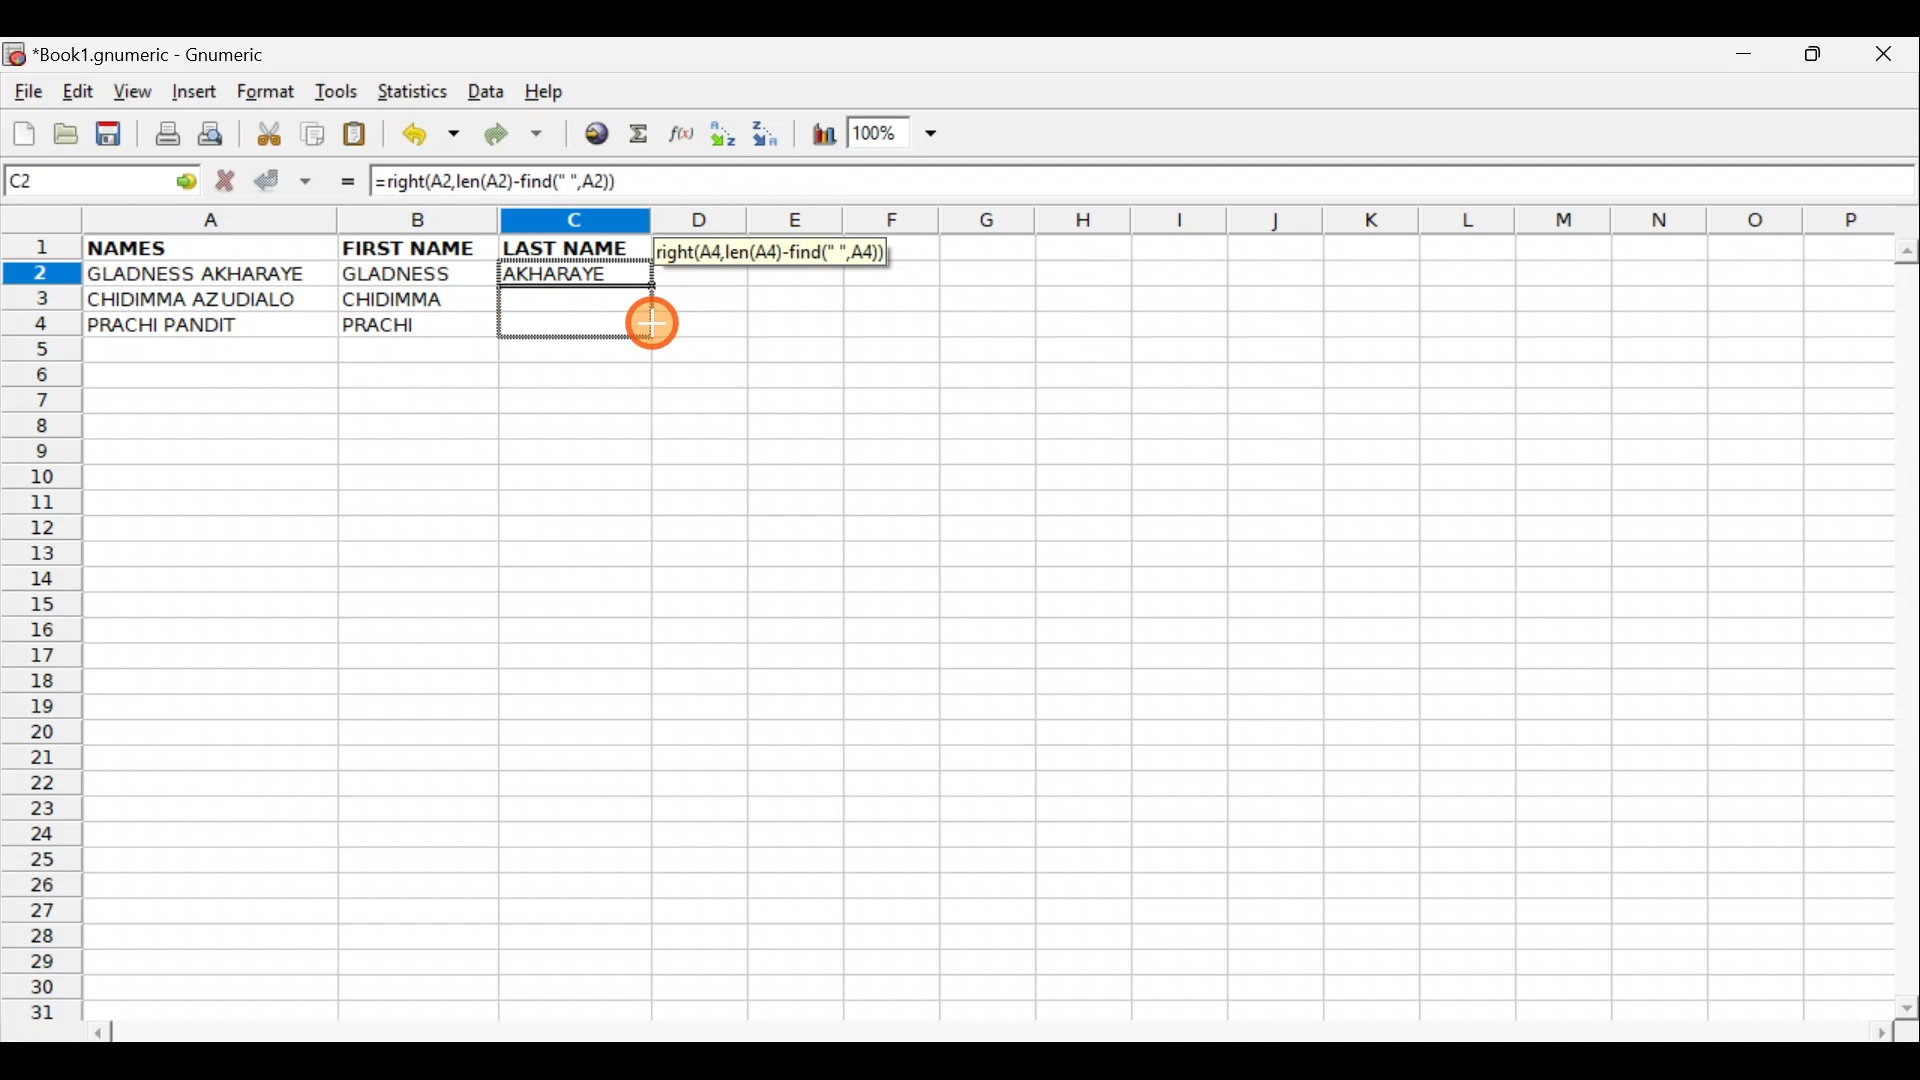 The image size is (1920, 1080). What do you see at coordinates (268, 131) in the screenshot?
I see `Cut selection` at bounding box center [268, 131].